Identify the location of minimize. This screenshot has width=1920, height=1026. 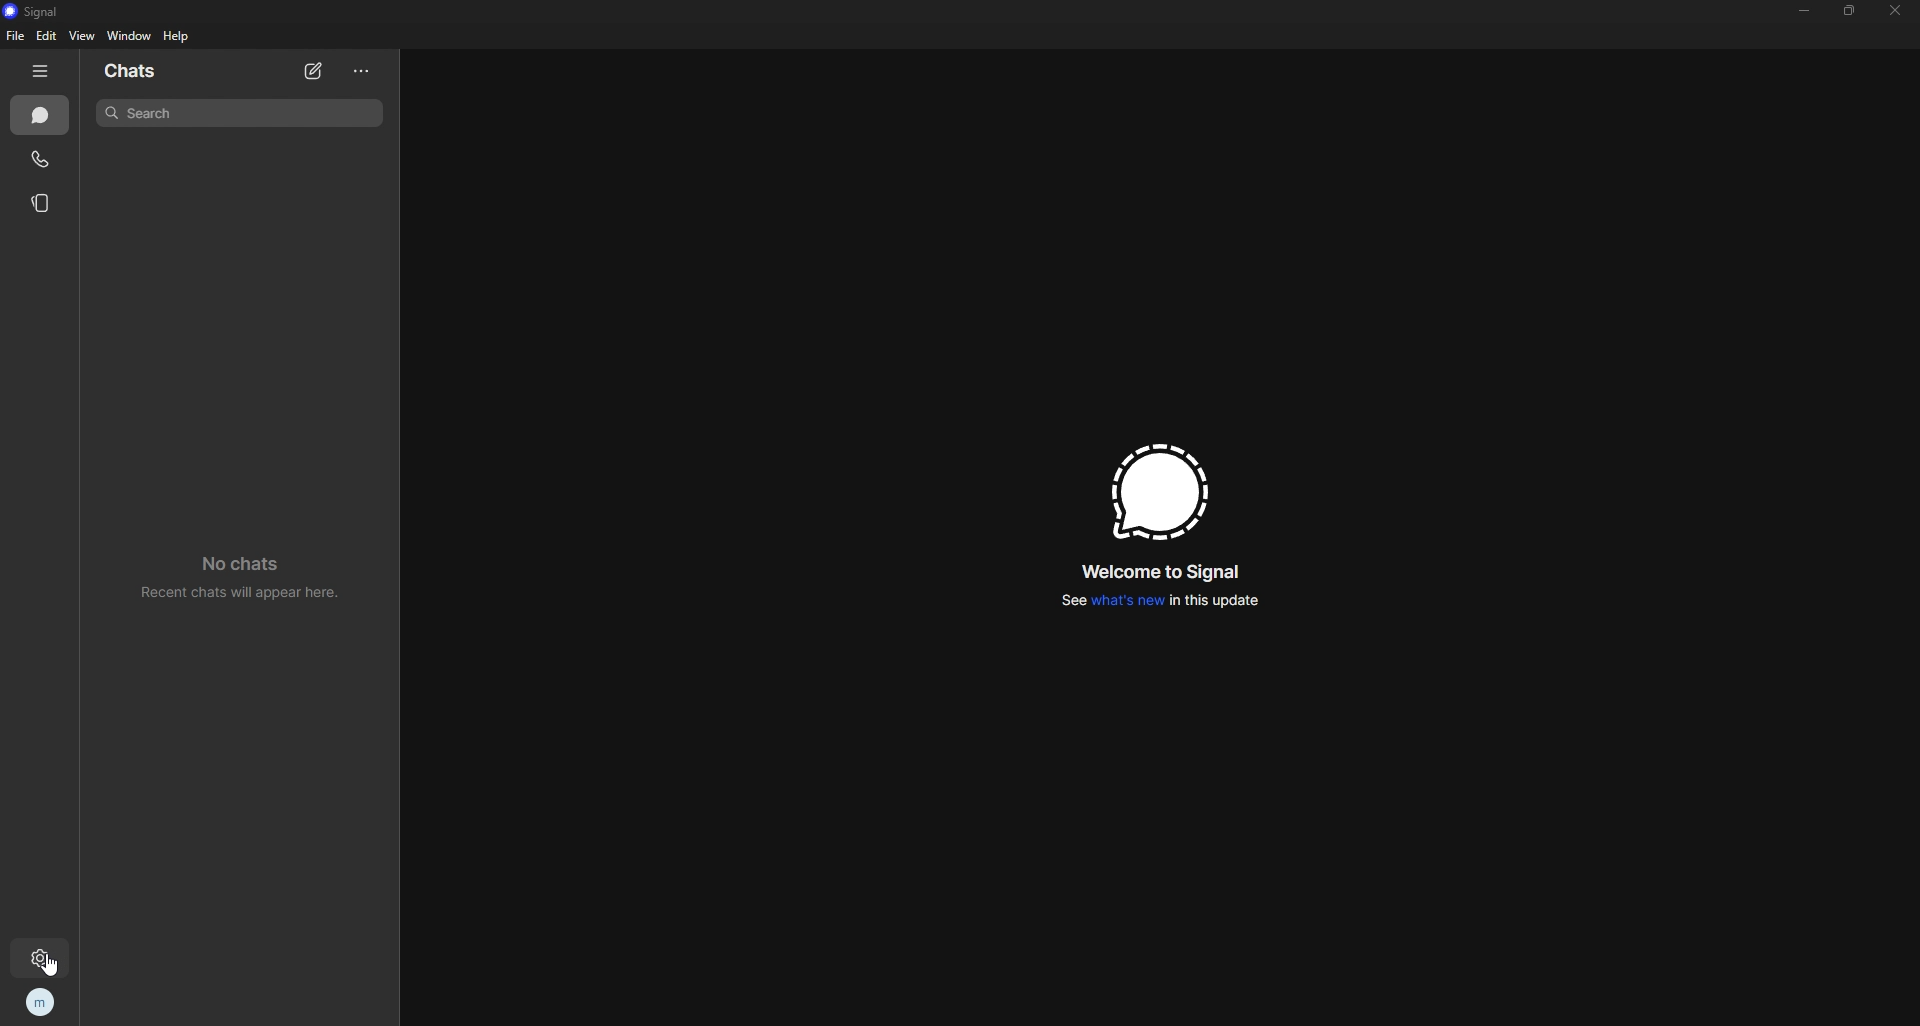
(1806, 10).